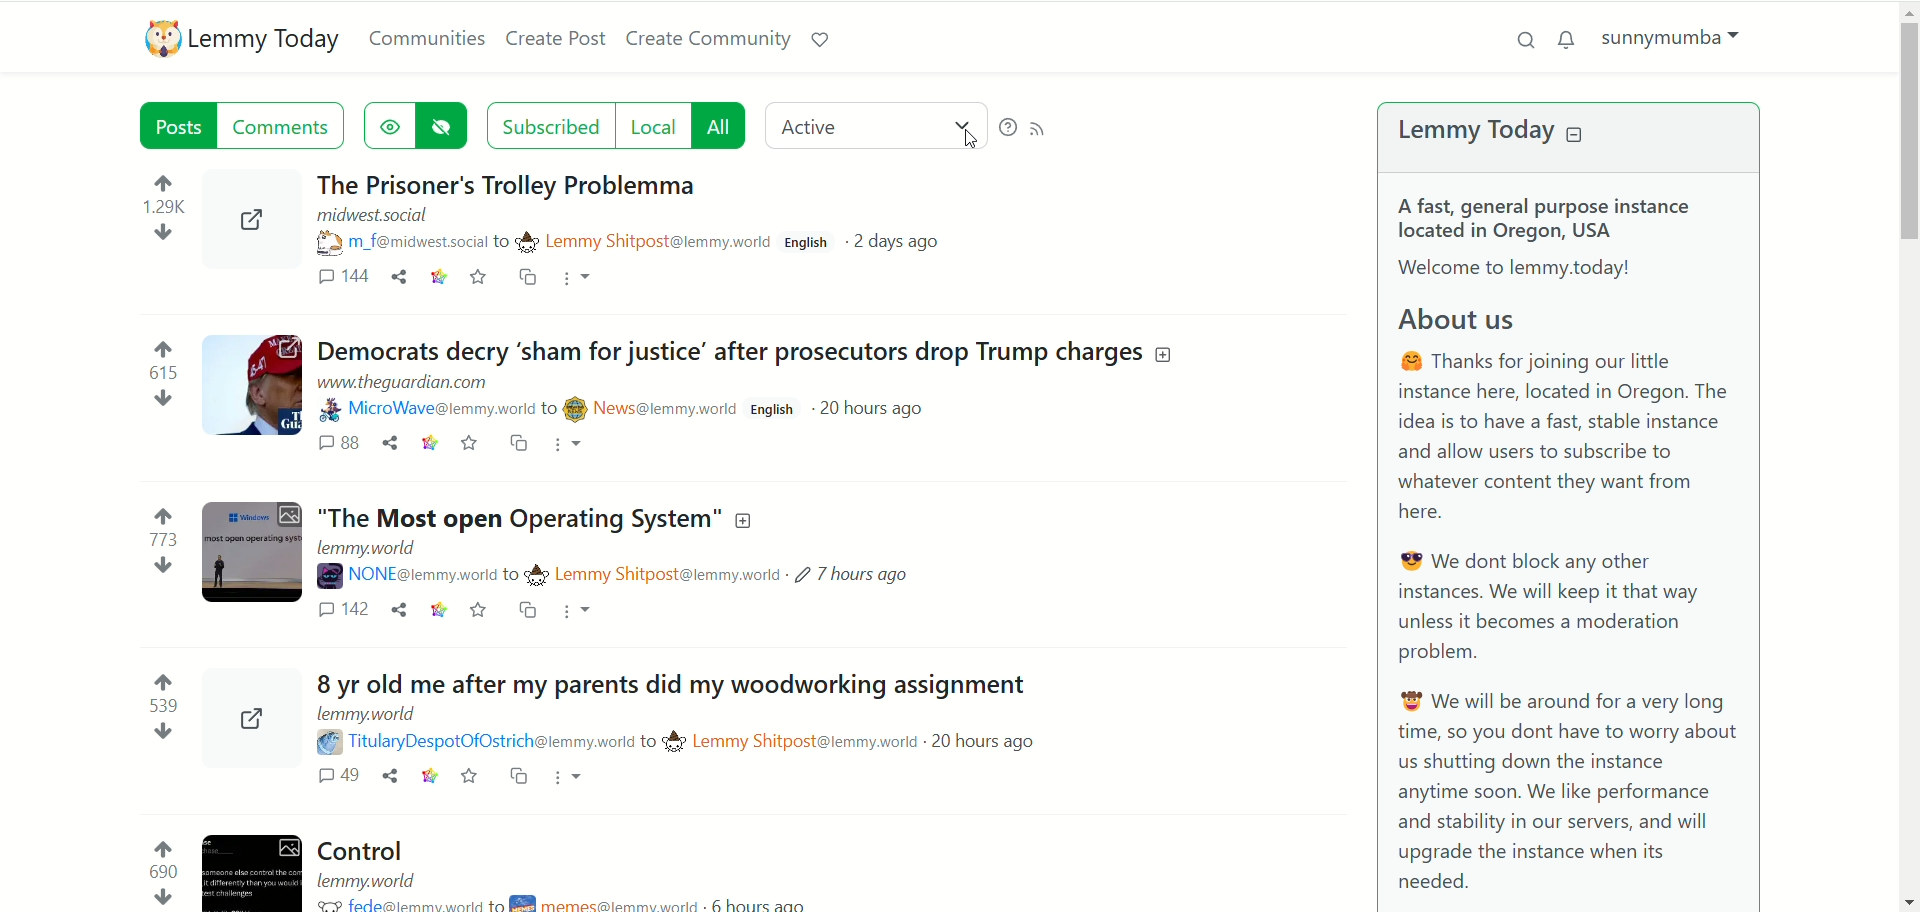  What do you see at coordinates (516, 445) in the screenshot?
I see `cross-post` at bounding box center [516, 445].